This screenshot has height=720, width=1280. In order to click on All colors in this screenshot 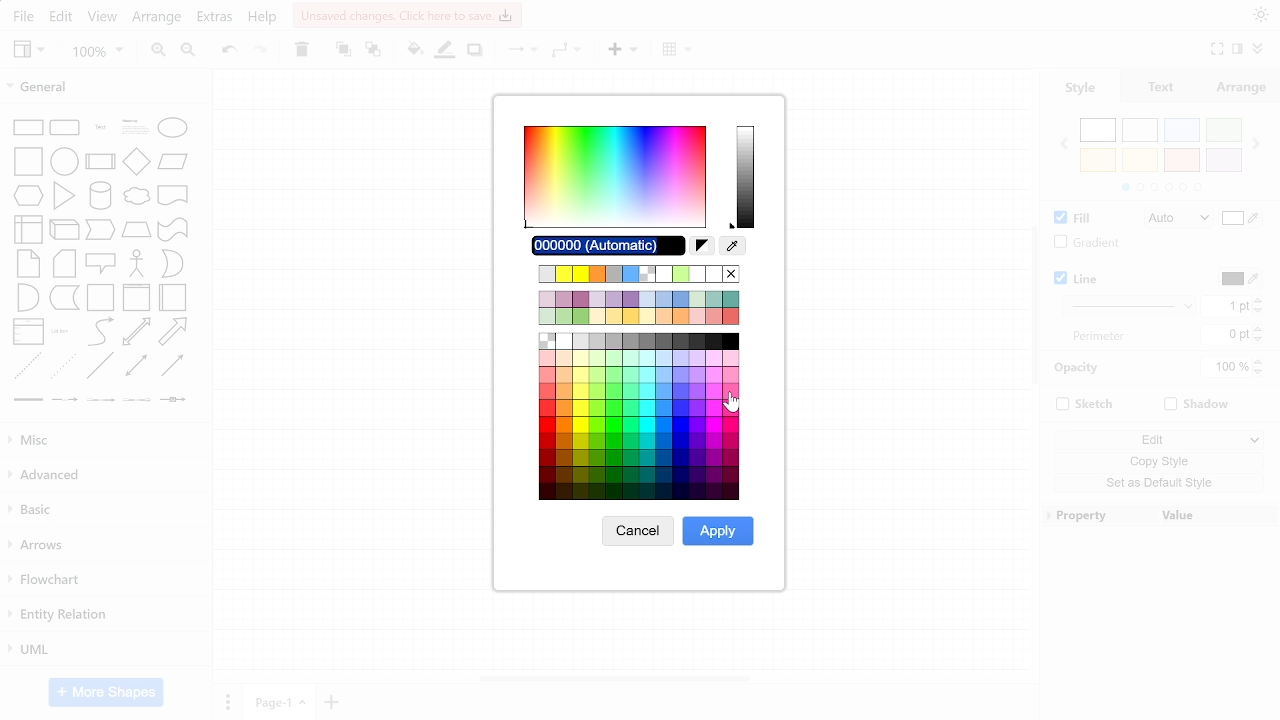, I will do `click(637, 415)`.